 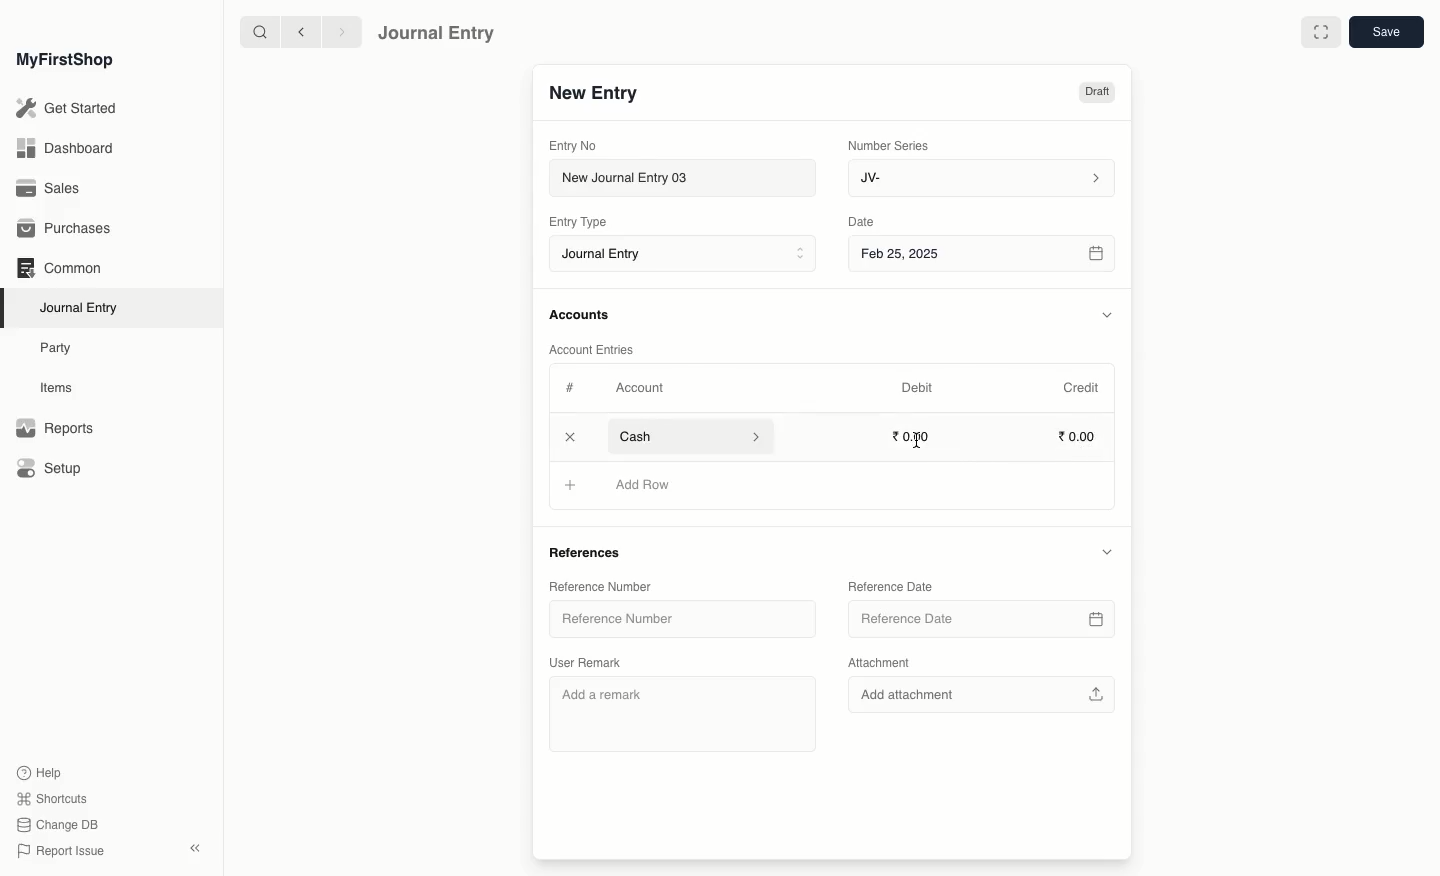 I want to click on Hide, so click(x=1108, y=315).